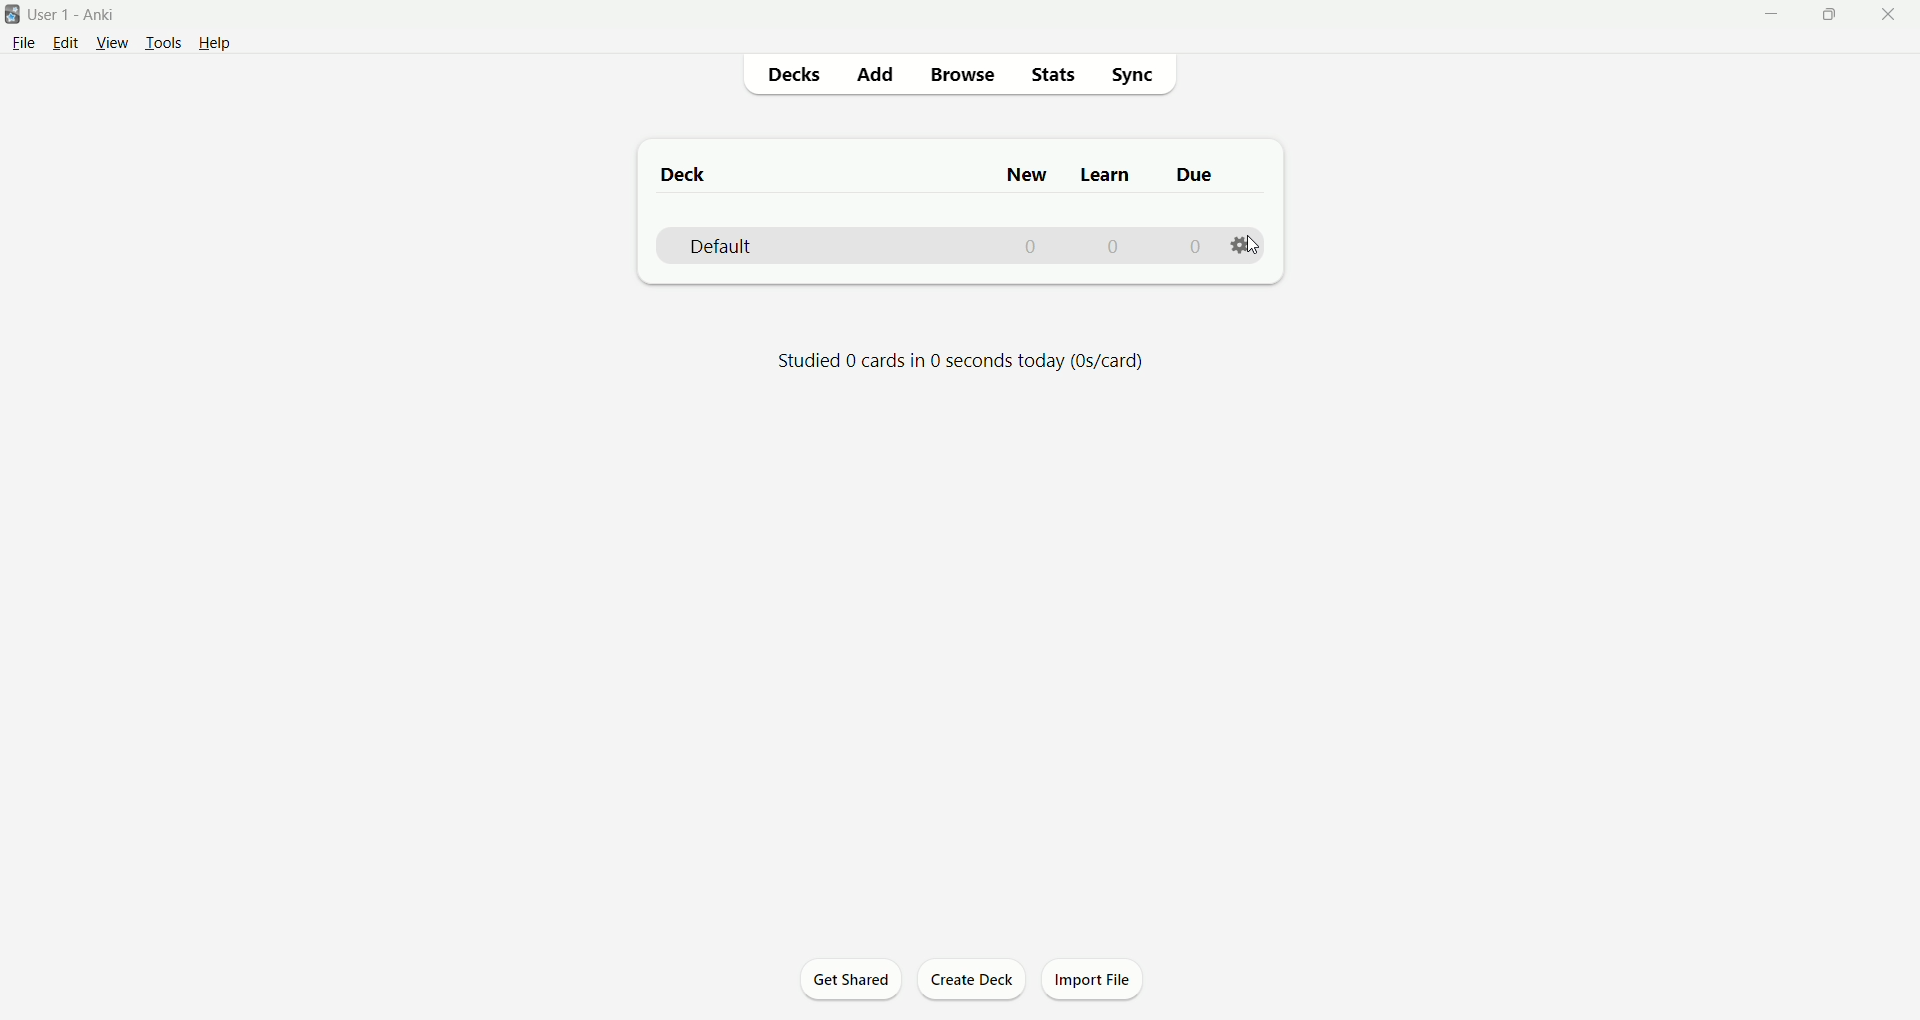  I want to click on import file, so click(1095, 980).